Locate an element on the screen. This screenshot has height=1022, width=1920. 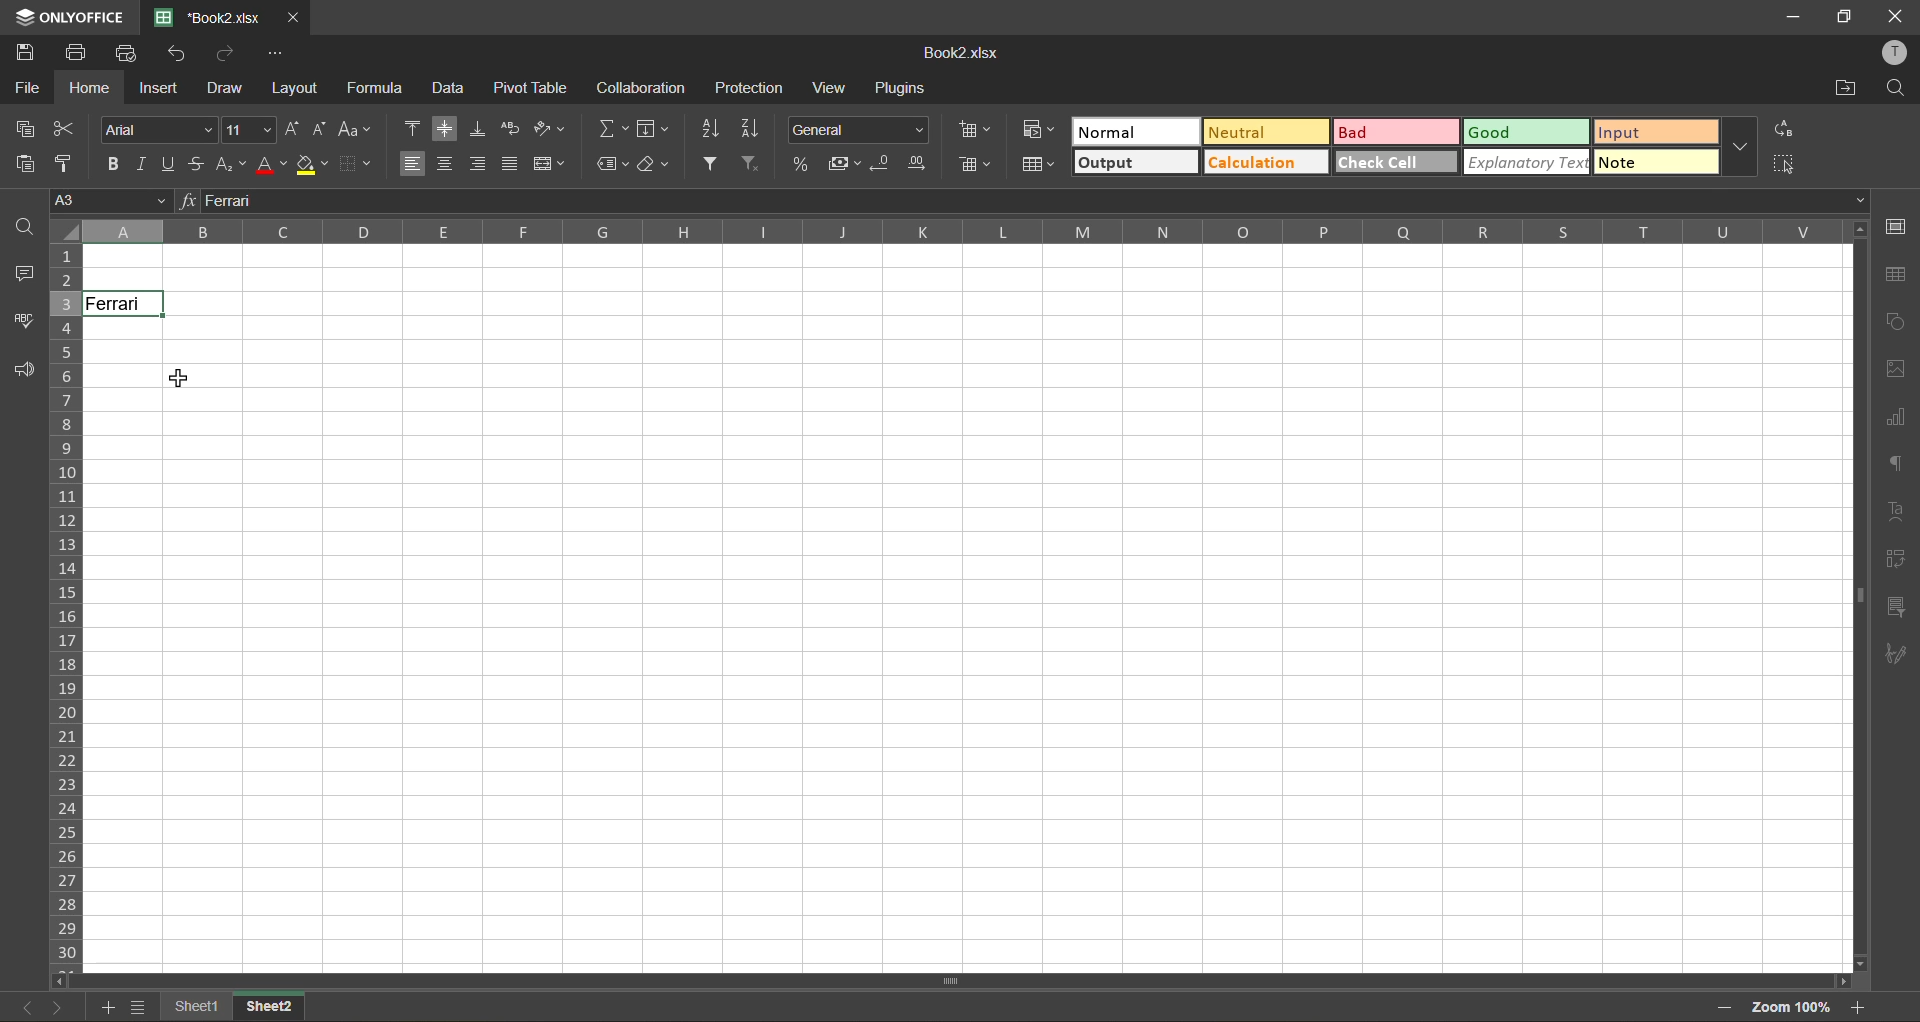
italic is located at coordinates (145, 164).